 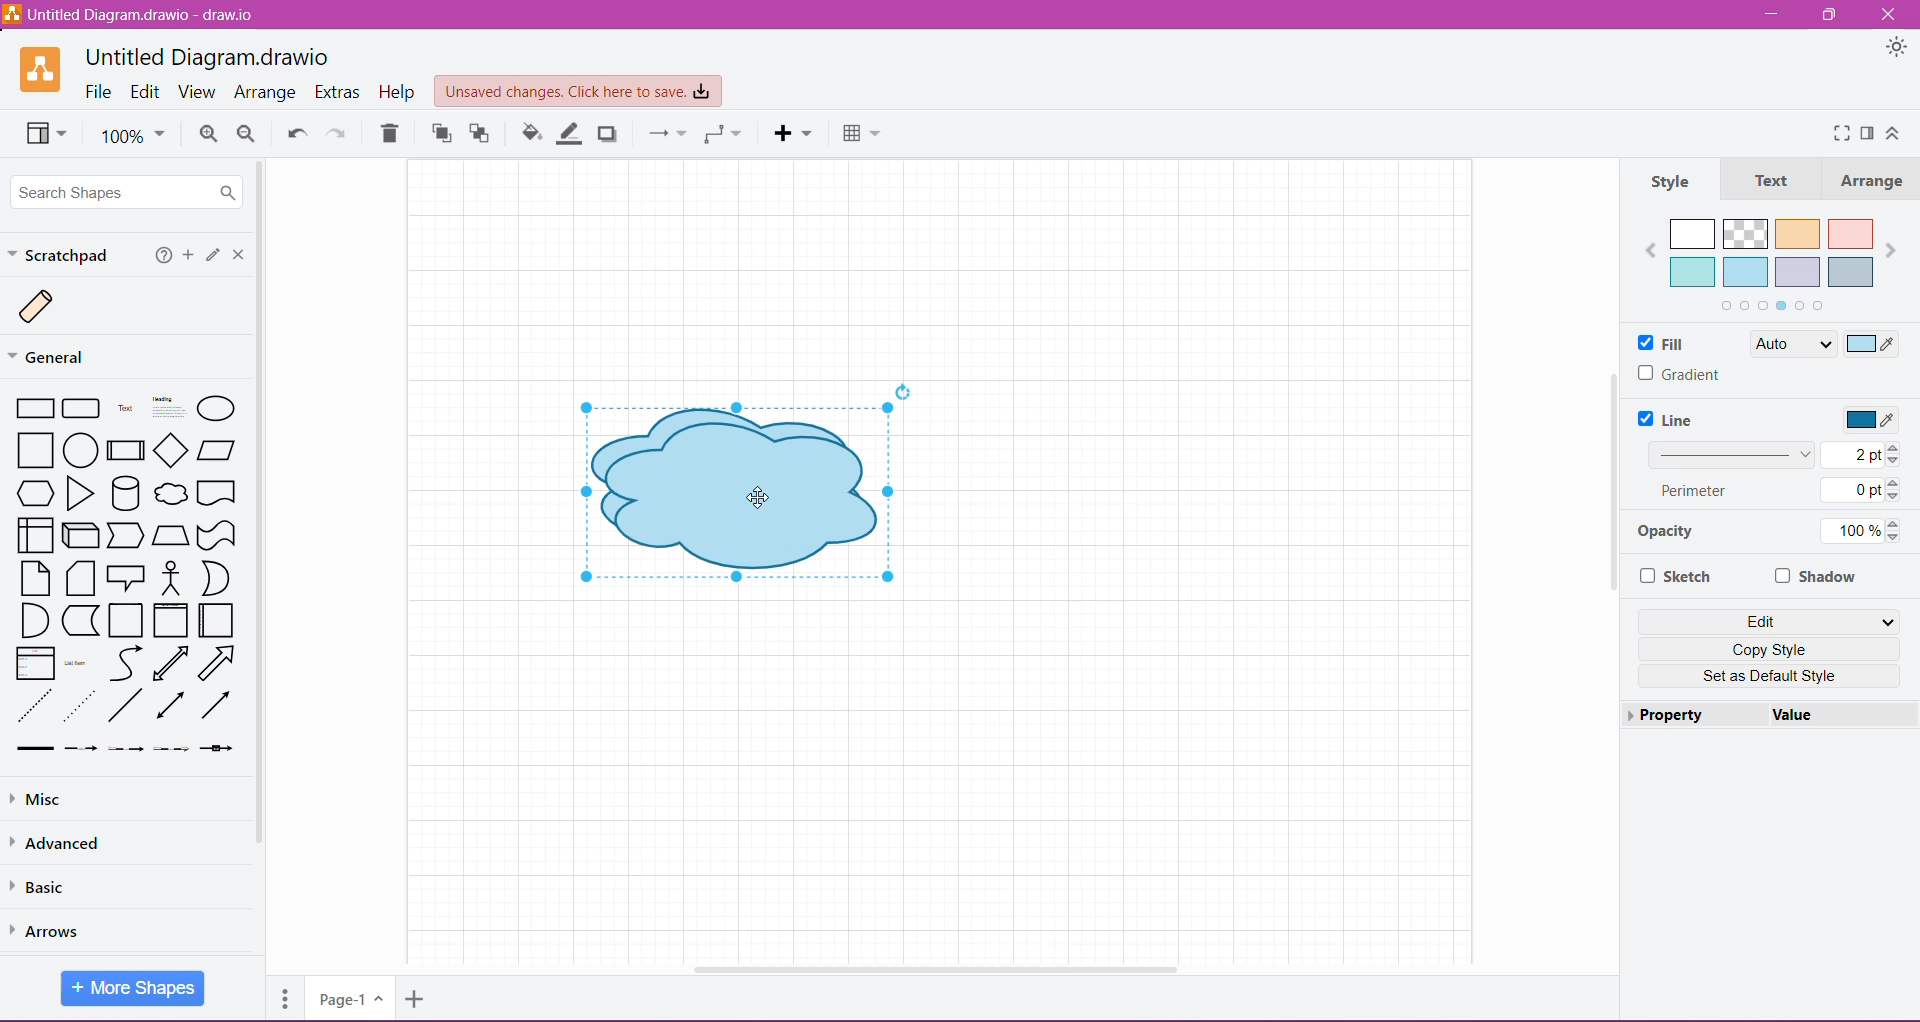 What do you see at coordinates (189, 255) in the screenshot?
I see `Add` at bounding box center [189, 255].